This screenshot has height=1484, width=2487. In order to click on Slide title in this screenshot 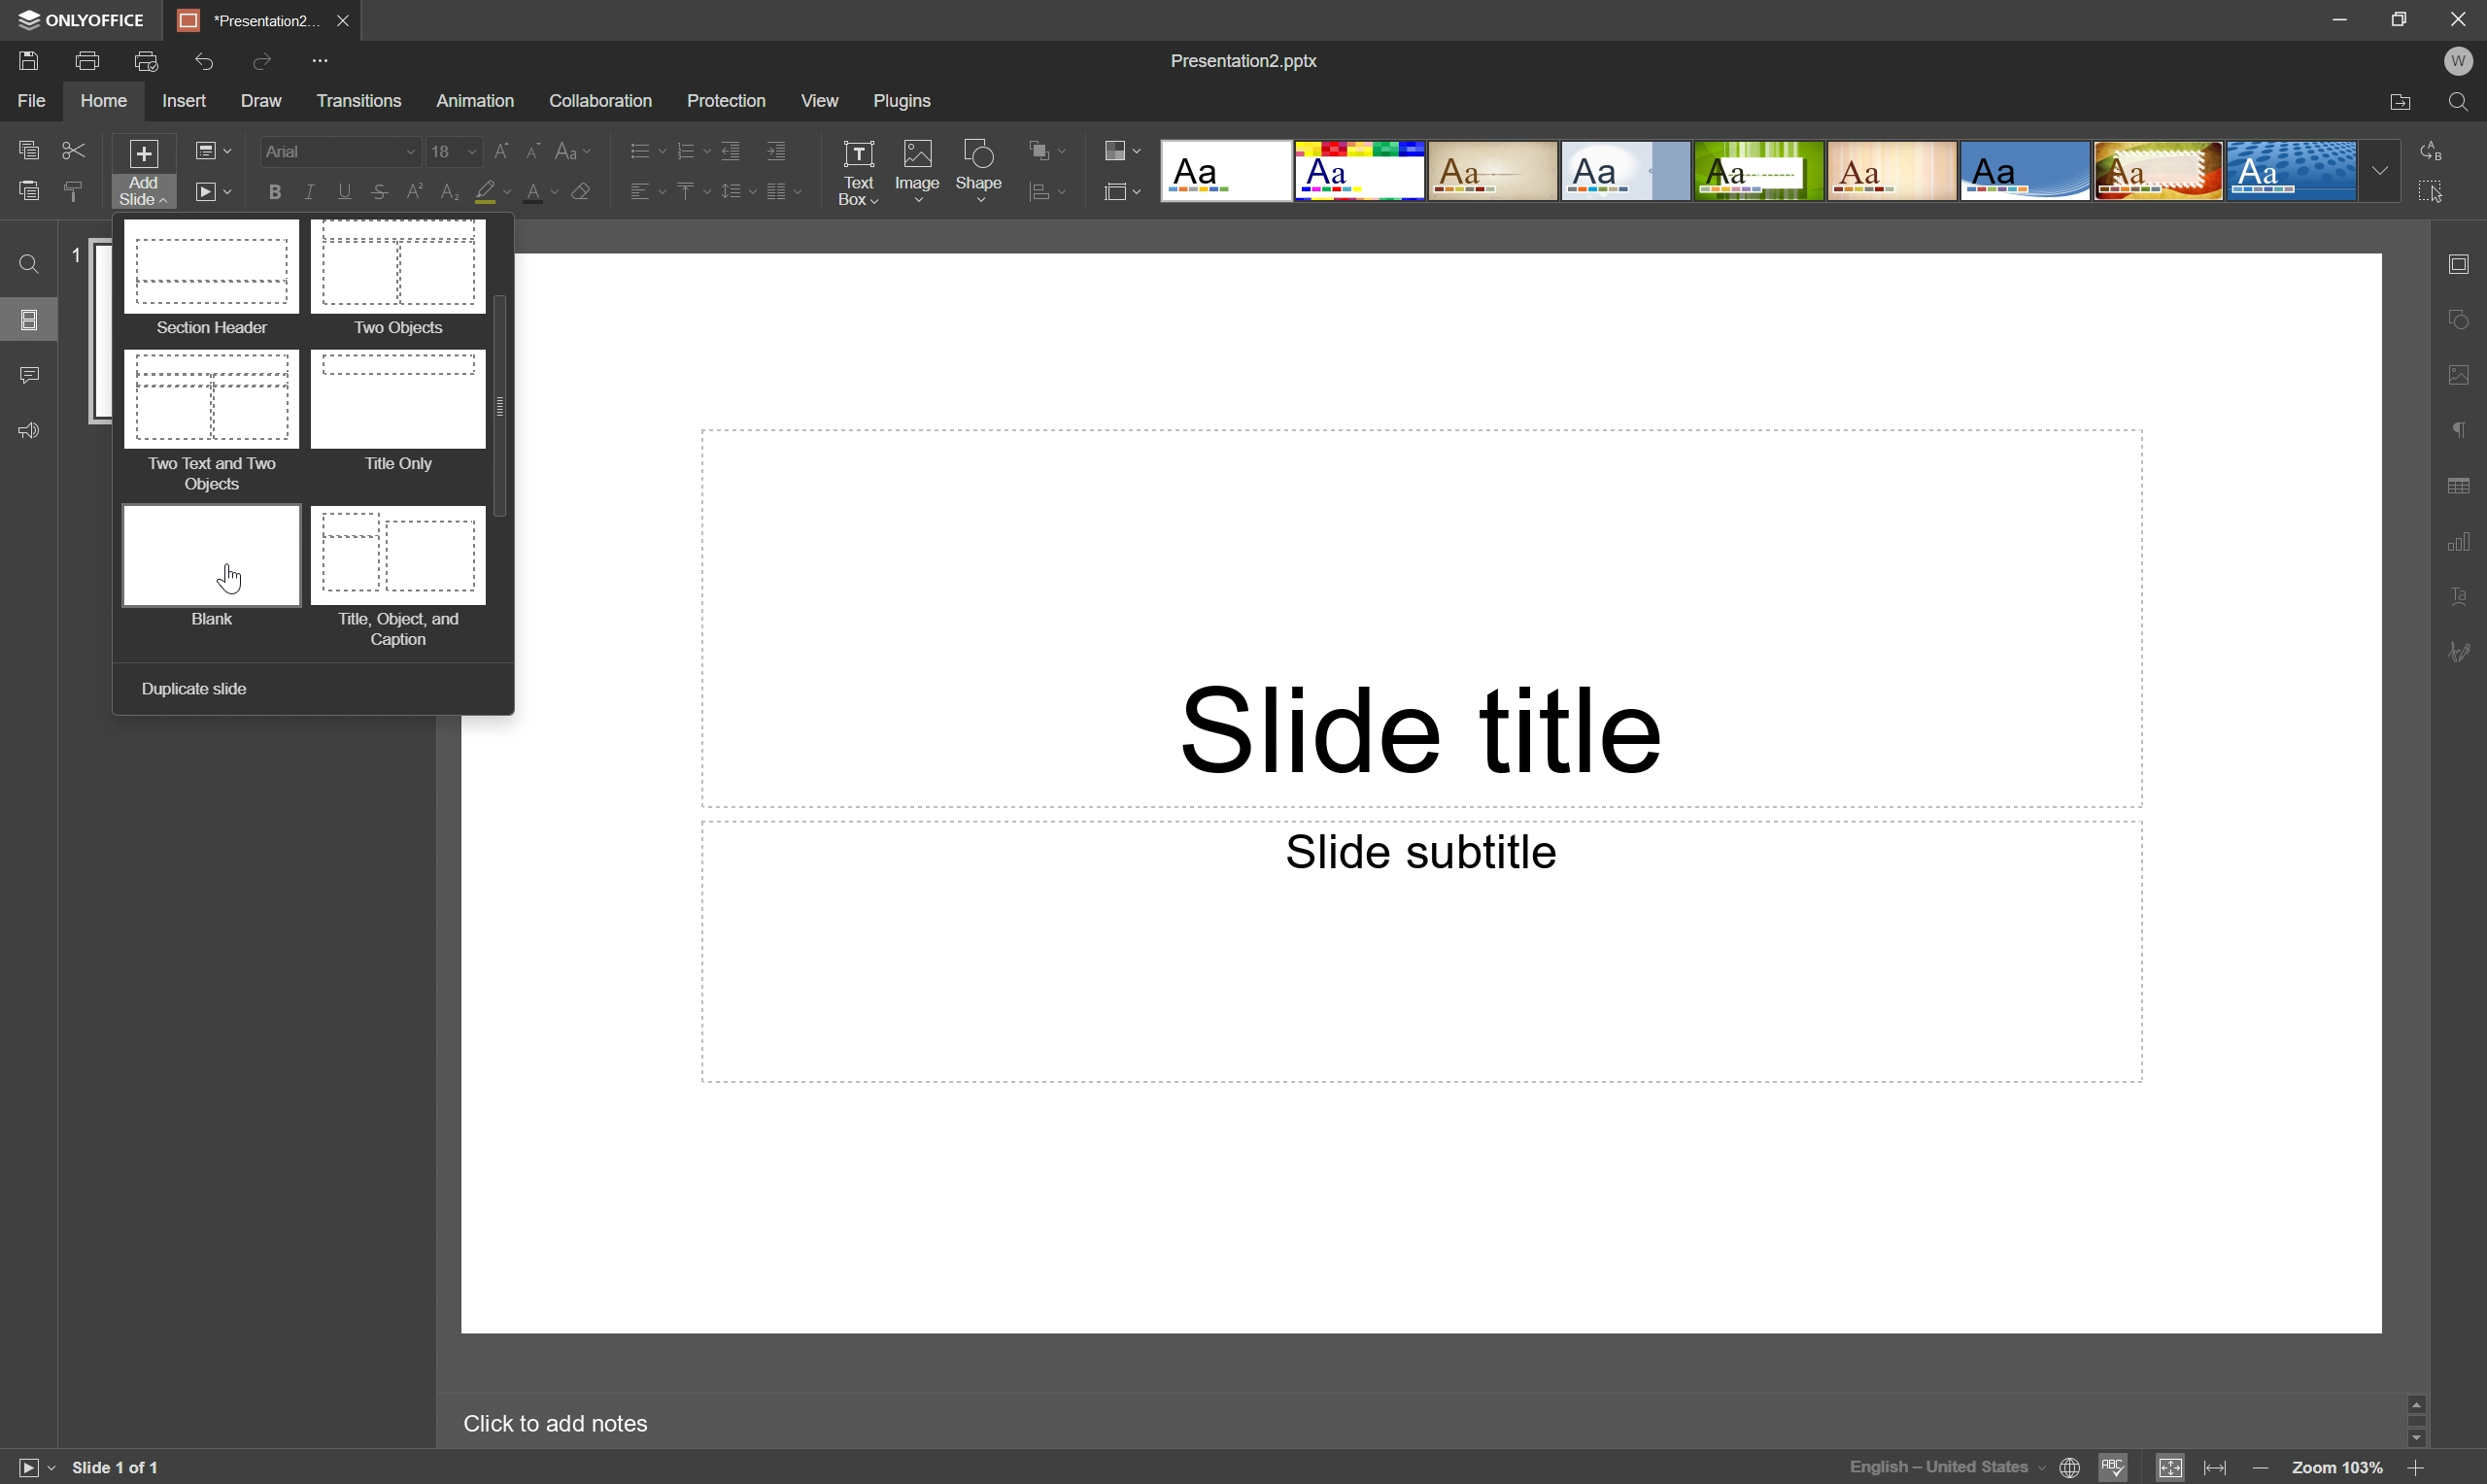, I will do `click(1427, 726)`.